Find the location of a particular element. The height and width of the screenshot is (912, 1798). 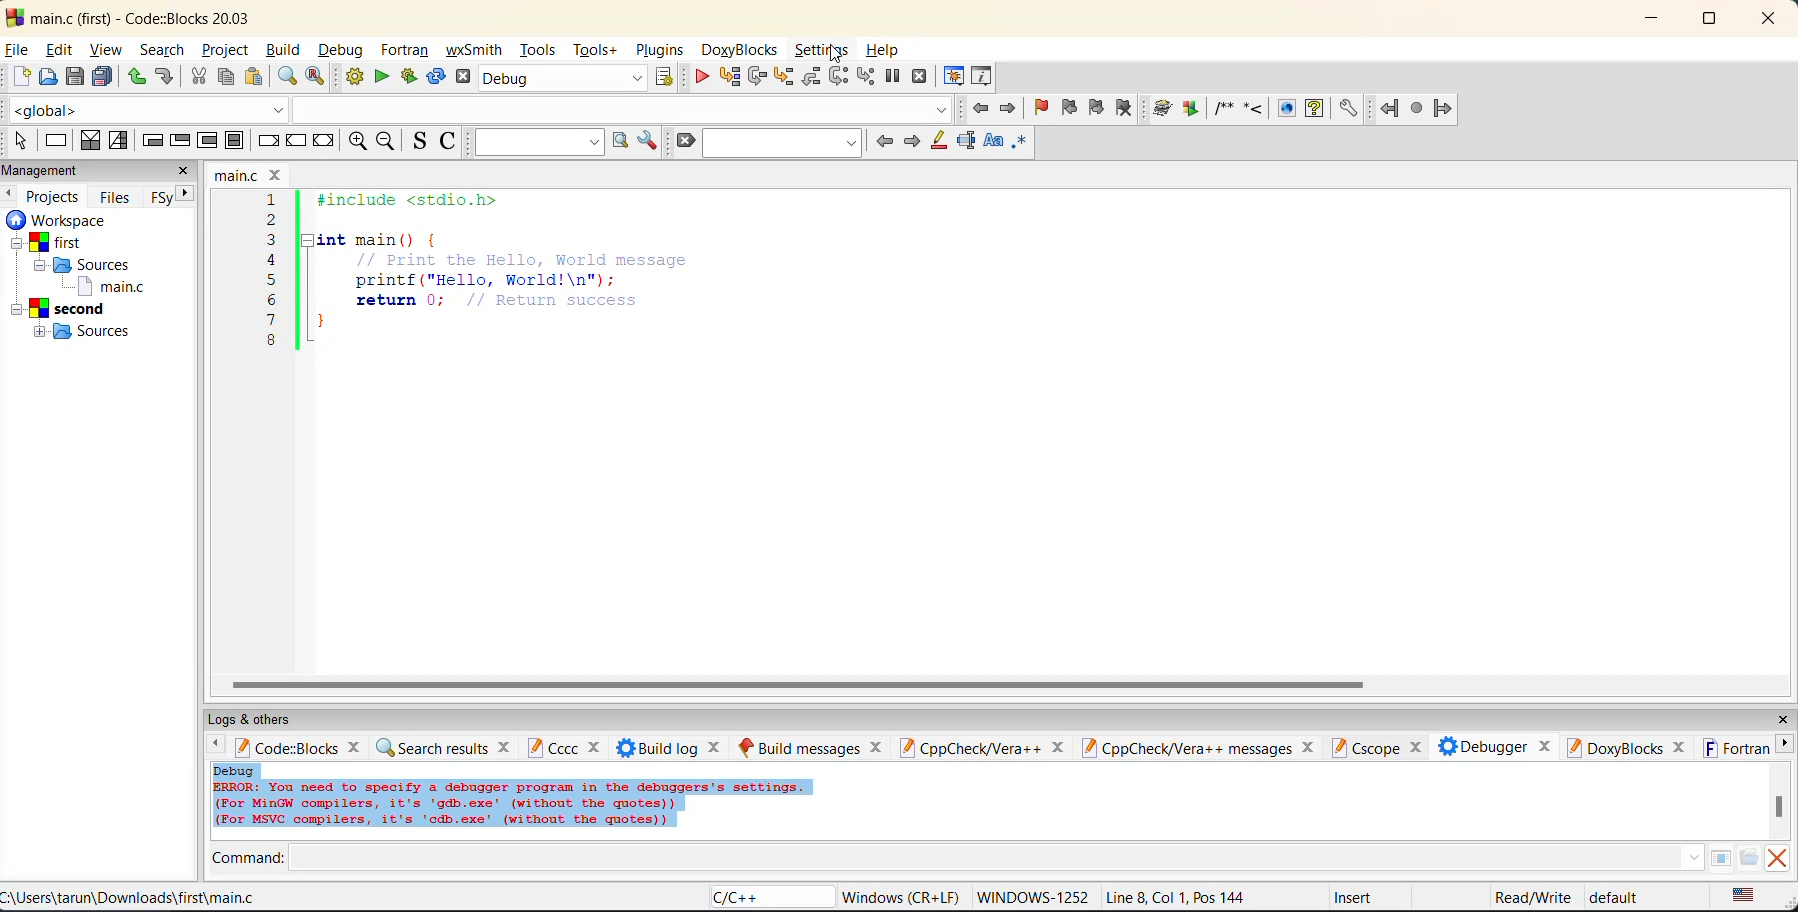

step into instruction is located at coordinates (868, 76).